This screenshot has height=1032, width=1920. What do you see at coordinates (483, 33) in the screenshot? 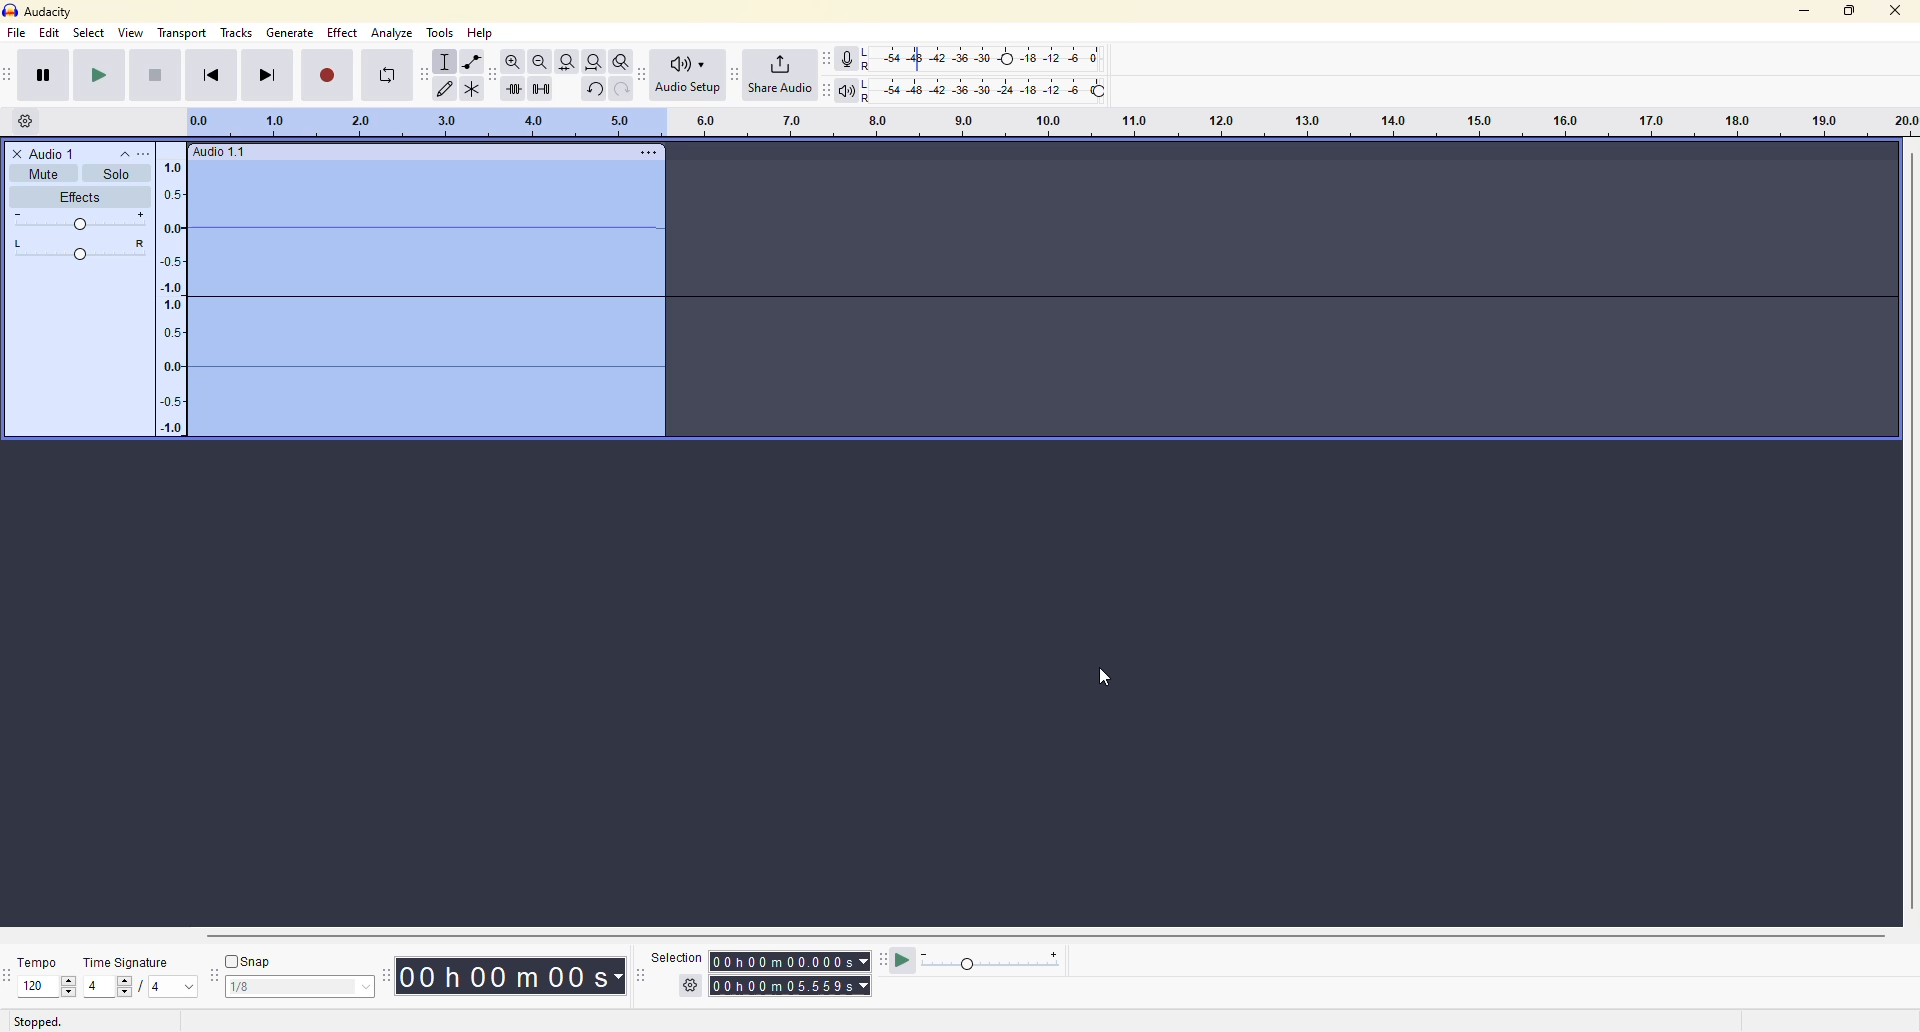
I see `help` at bounding box center [483, 33].